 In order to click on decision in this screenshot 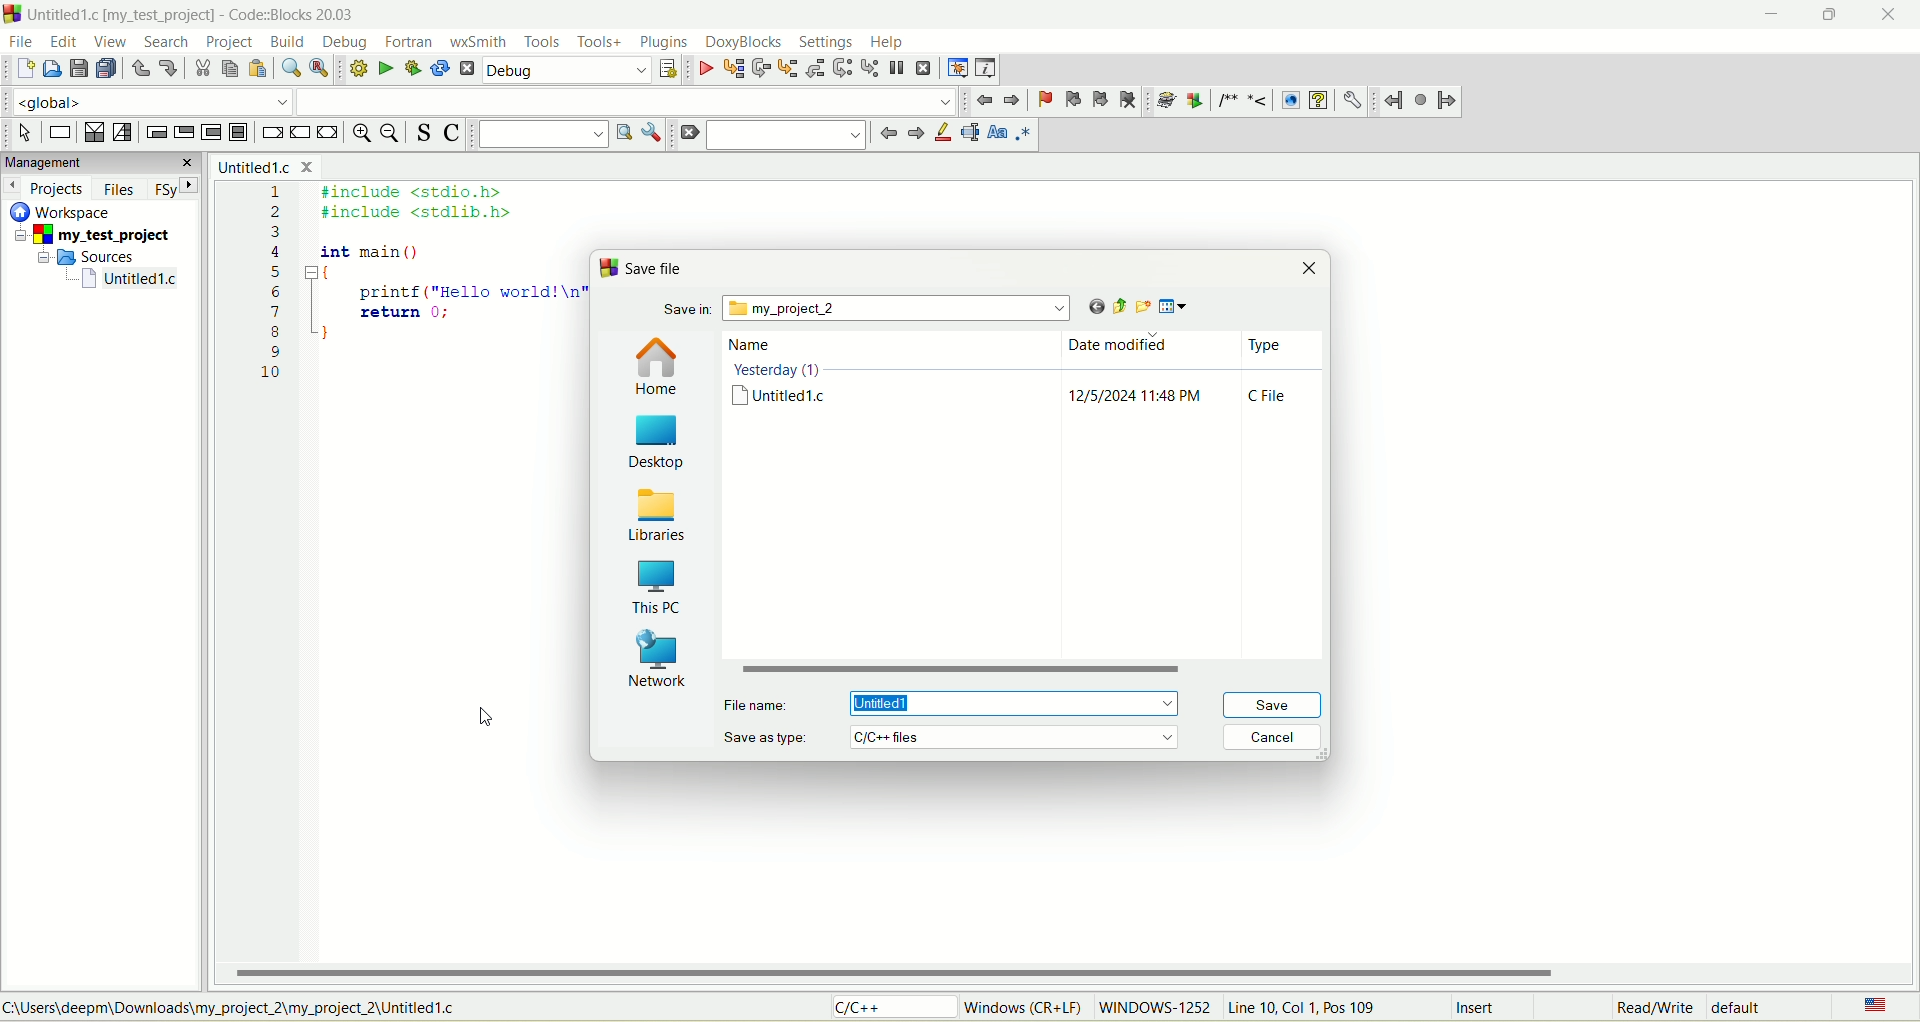, I will do `click(93, 133)`.